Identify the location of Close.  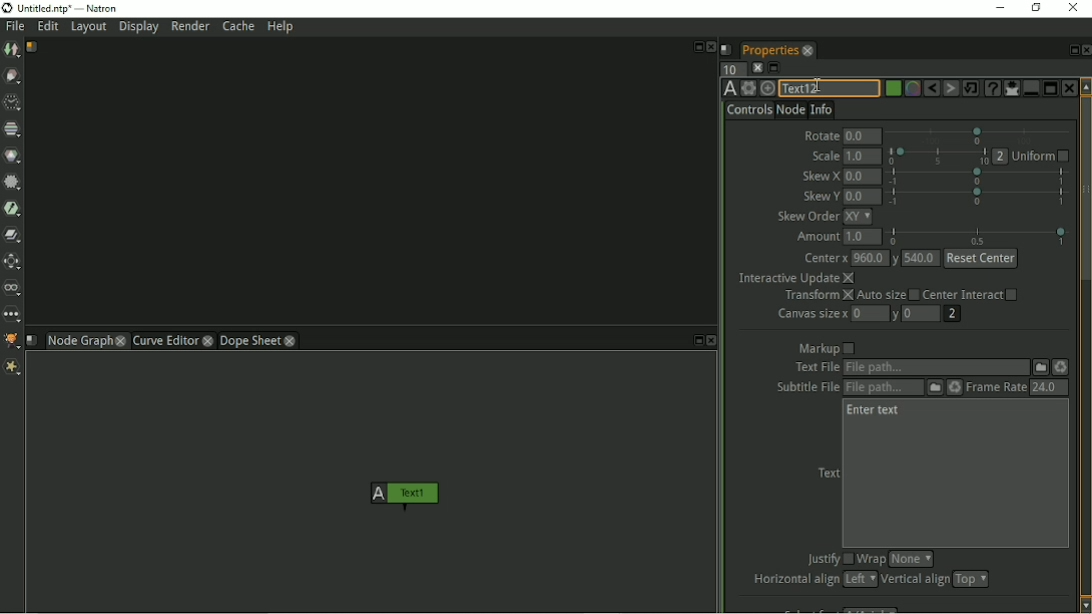
(712, 341).